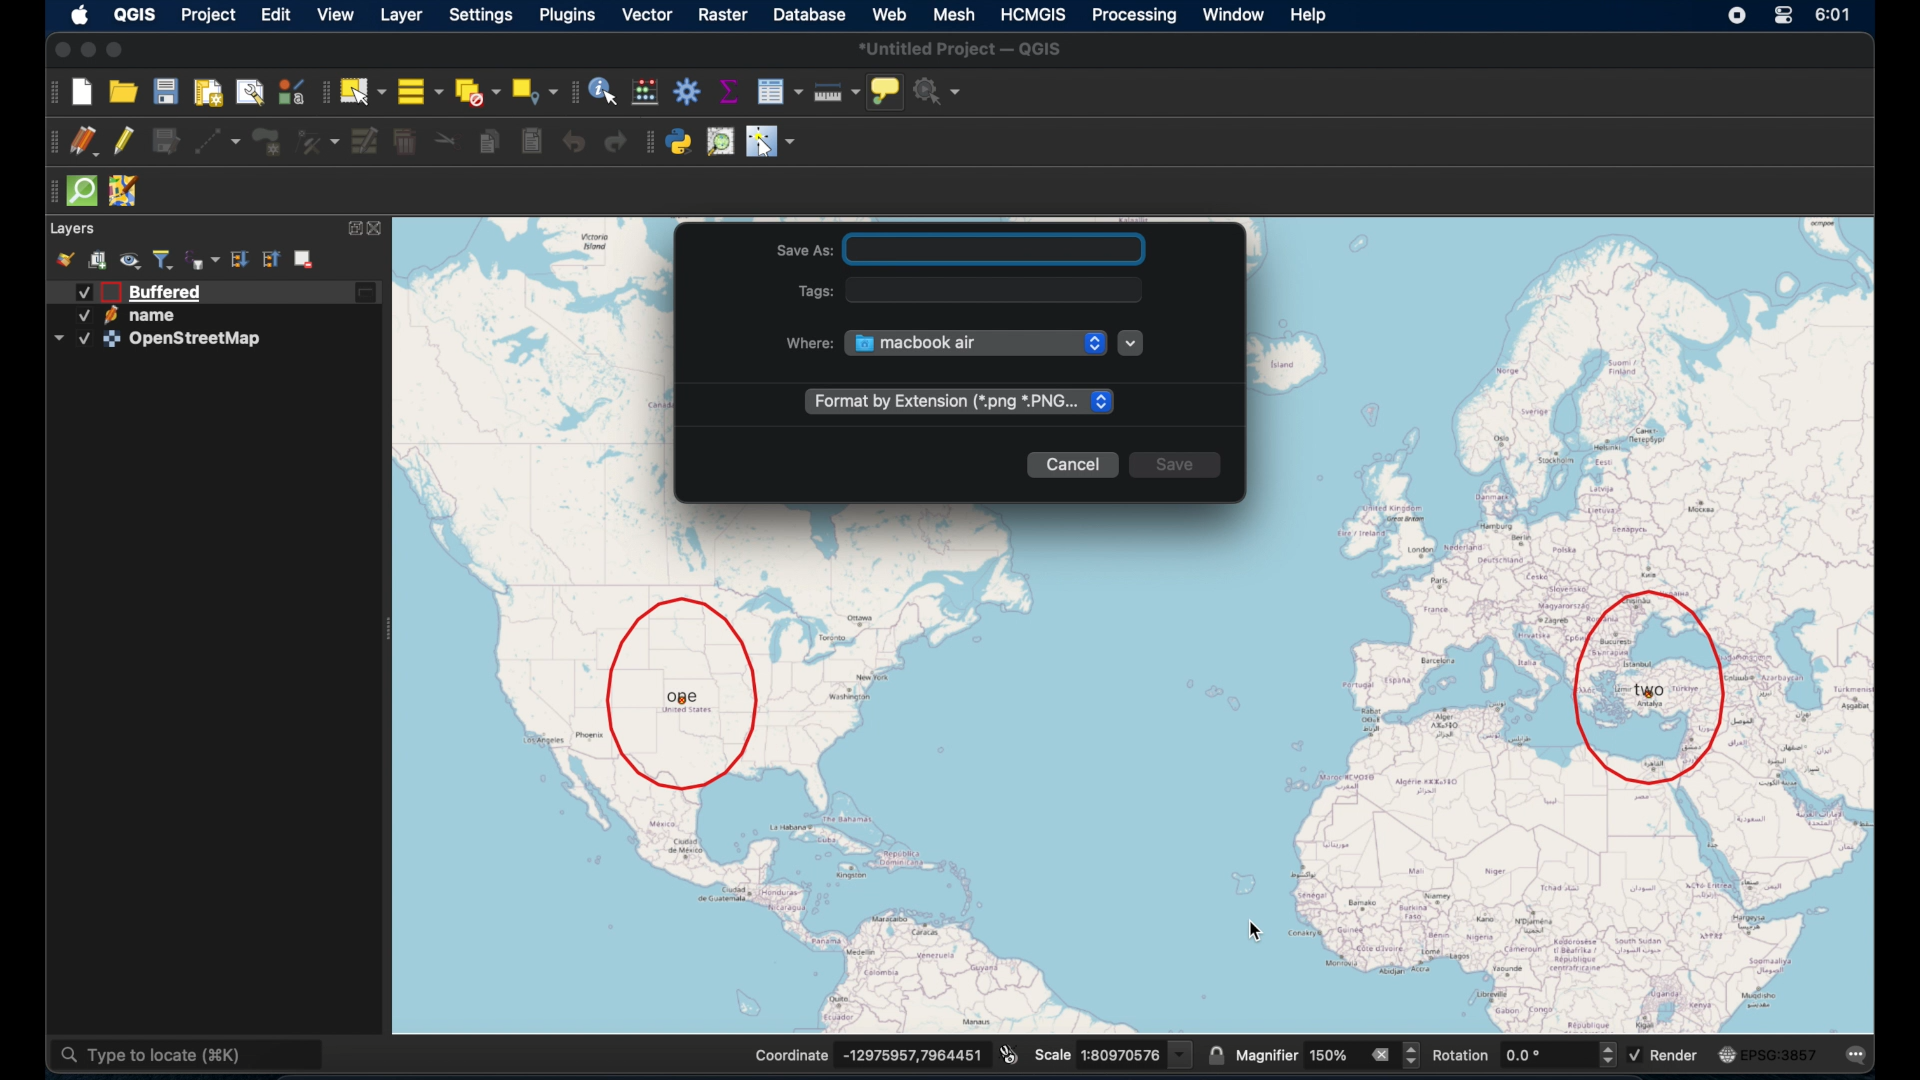 The height and width of the screenshot is (1080, 1920). What do you see at coordinates (442, 138) in the screenshot?
I see `cut features` at bounding box center [442, 138].